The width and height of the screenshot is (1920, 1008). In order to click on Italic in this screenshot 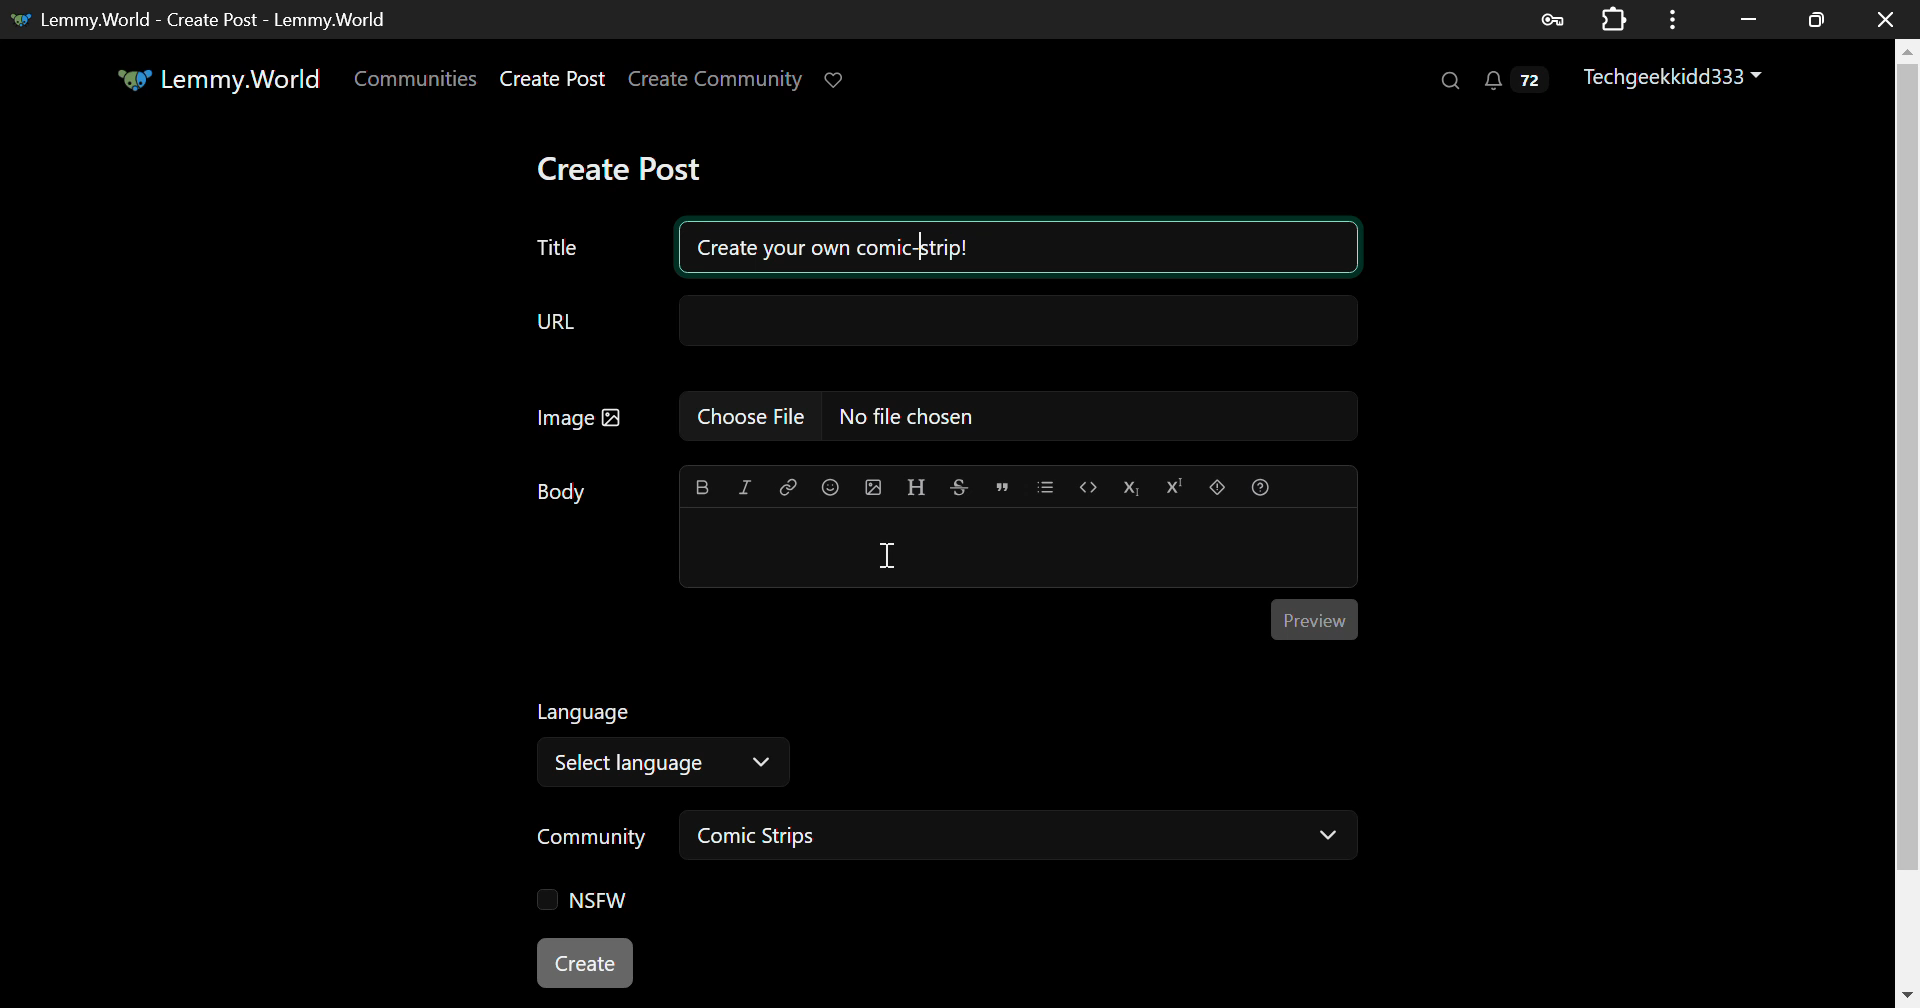, I will do `click(746, 487)`.